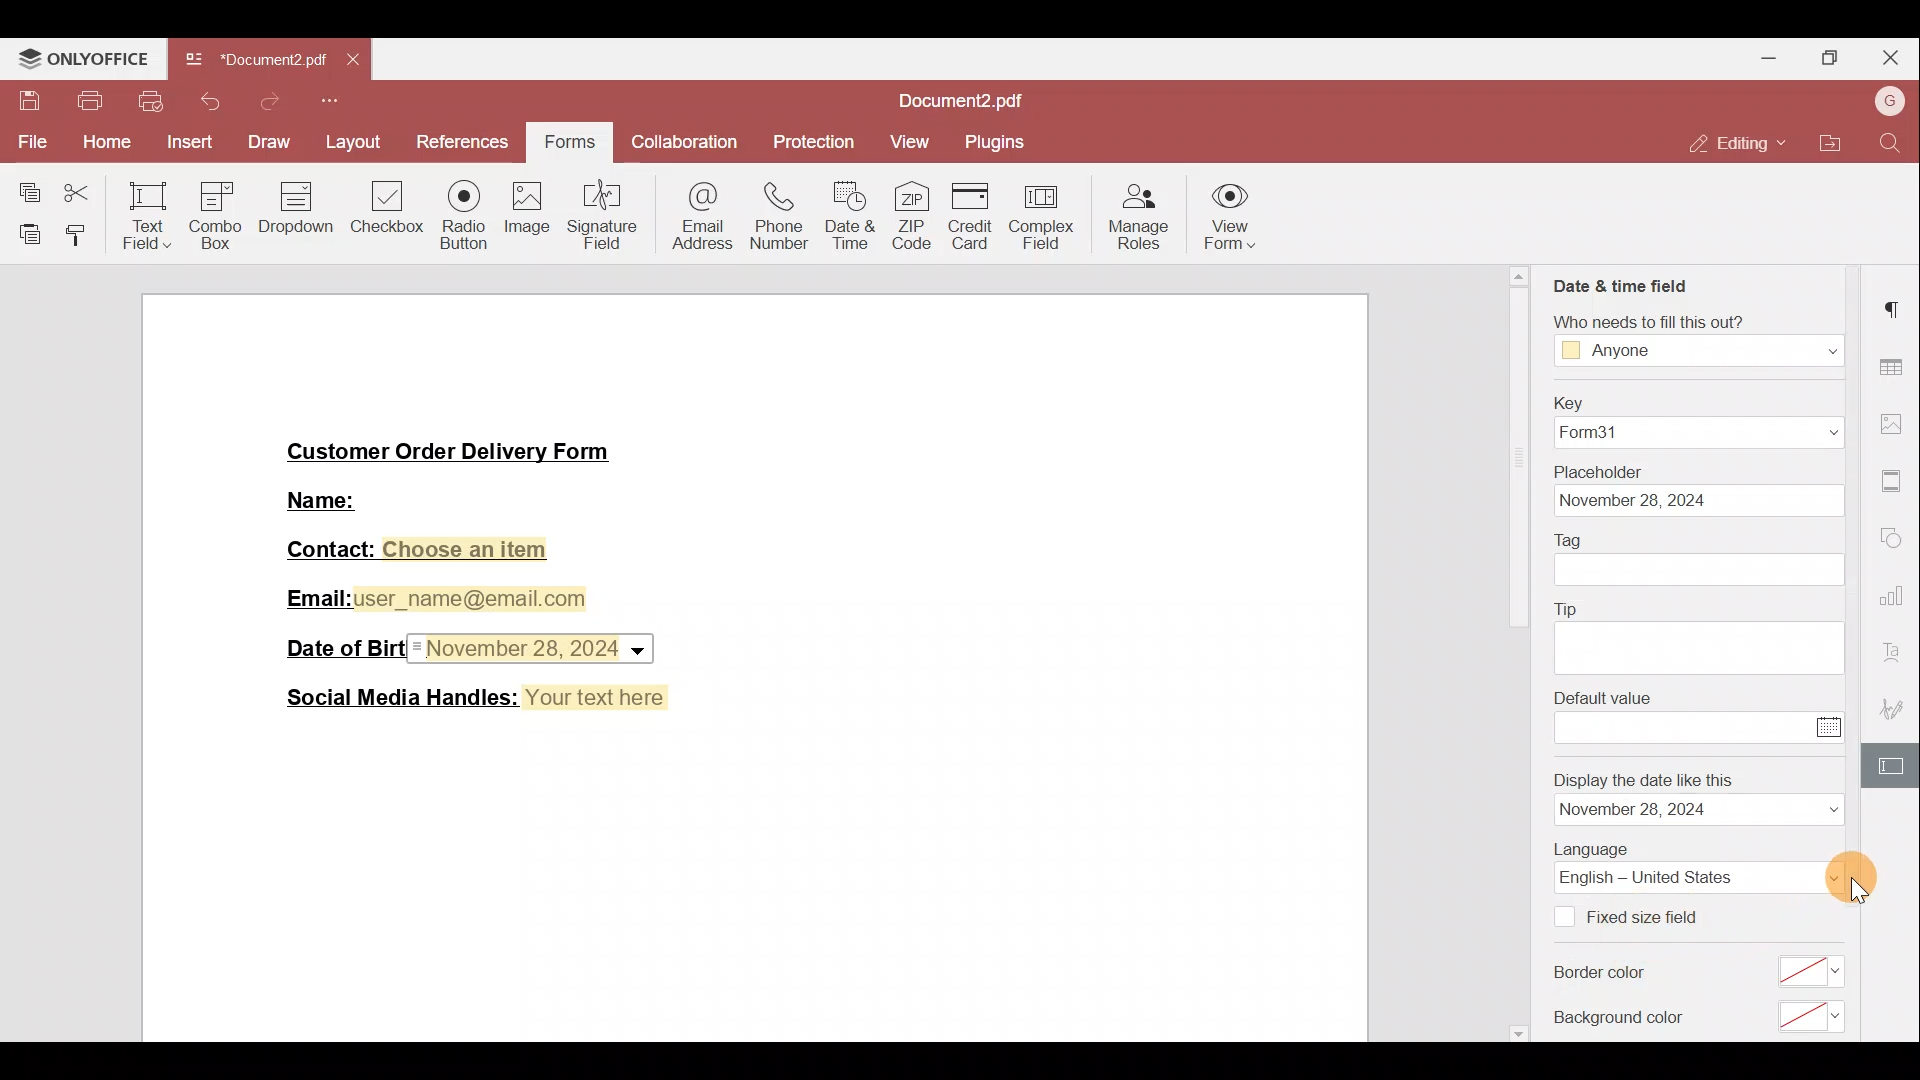 The width and height of the screenshot is (1920, 1080). I want to click on Text field, so click(145, 215).